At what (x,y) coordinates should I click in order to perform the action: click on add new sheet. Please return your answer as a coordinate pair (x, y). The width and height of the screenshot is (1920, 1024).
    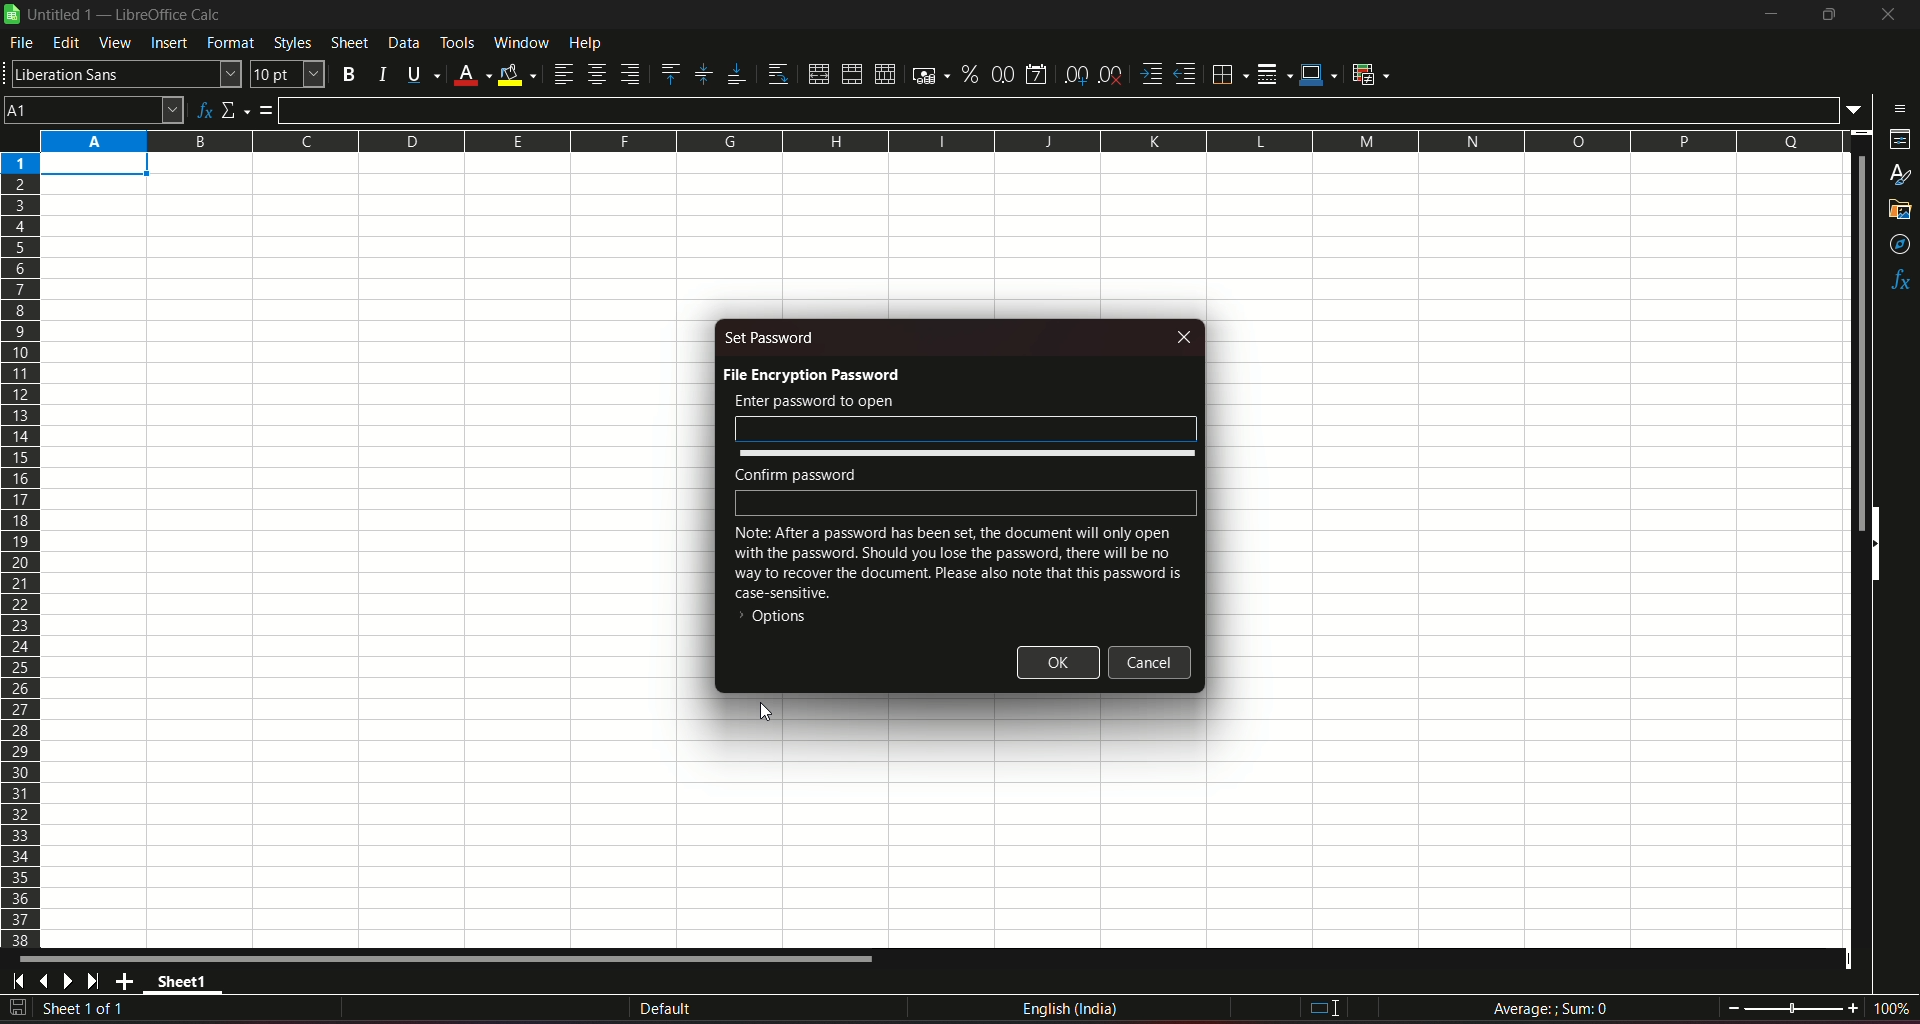
    Looking at the image, I should click on (125, 981).